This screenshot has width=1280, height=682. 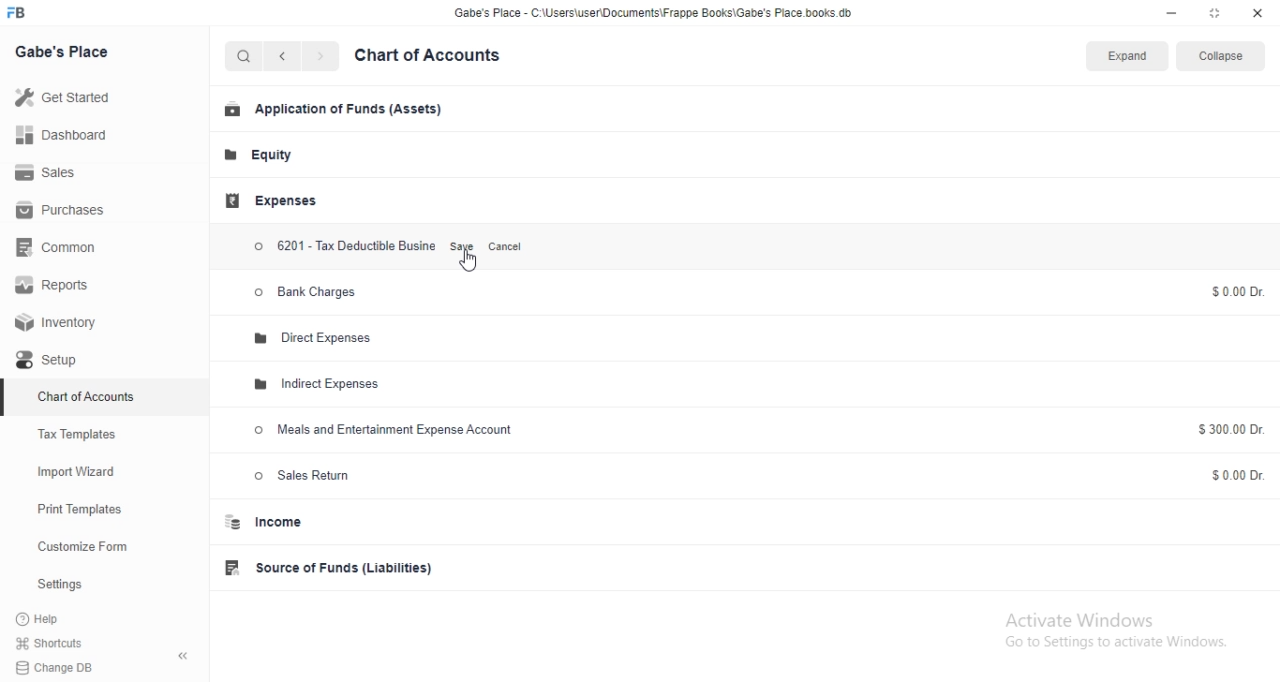 What do you see at coordinates (1233, 291) in the screenshot?
I see `$0.00 Dr` at bounding box center [1233, 291].